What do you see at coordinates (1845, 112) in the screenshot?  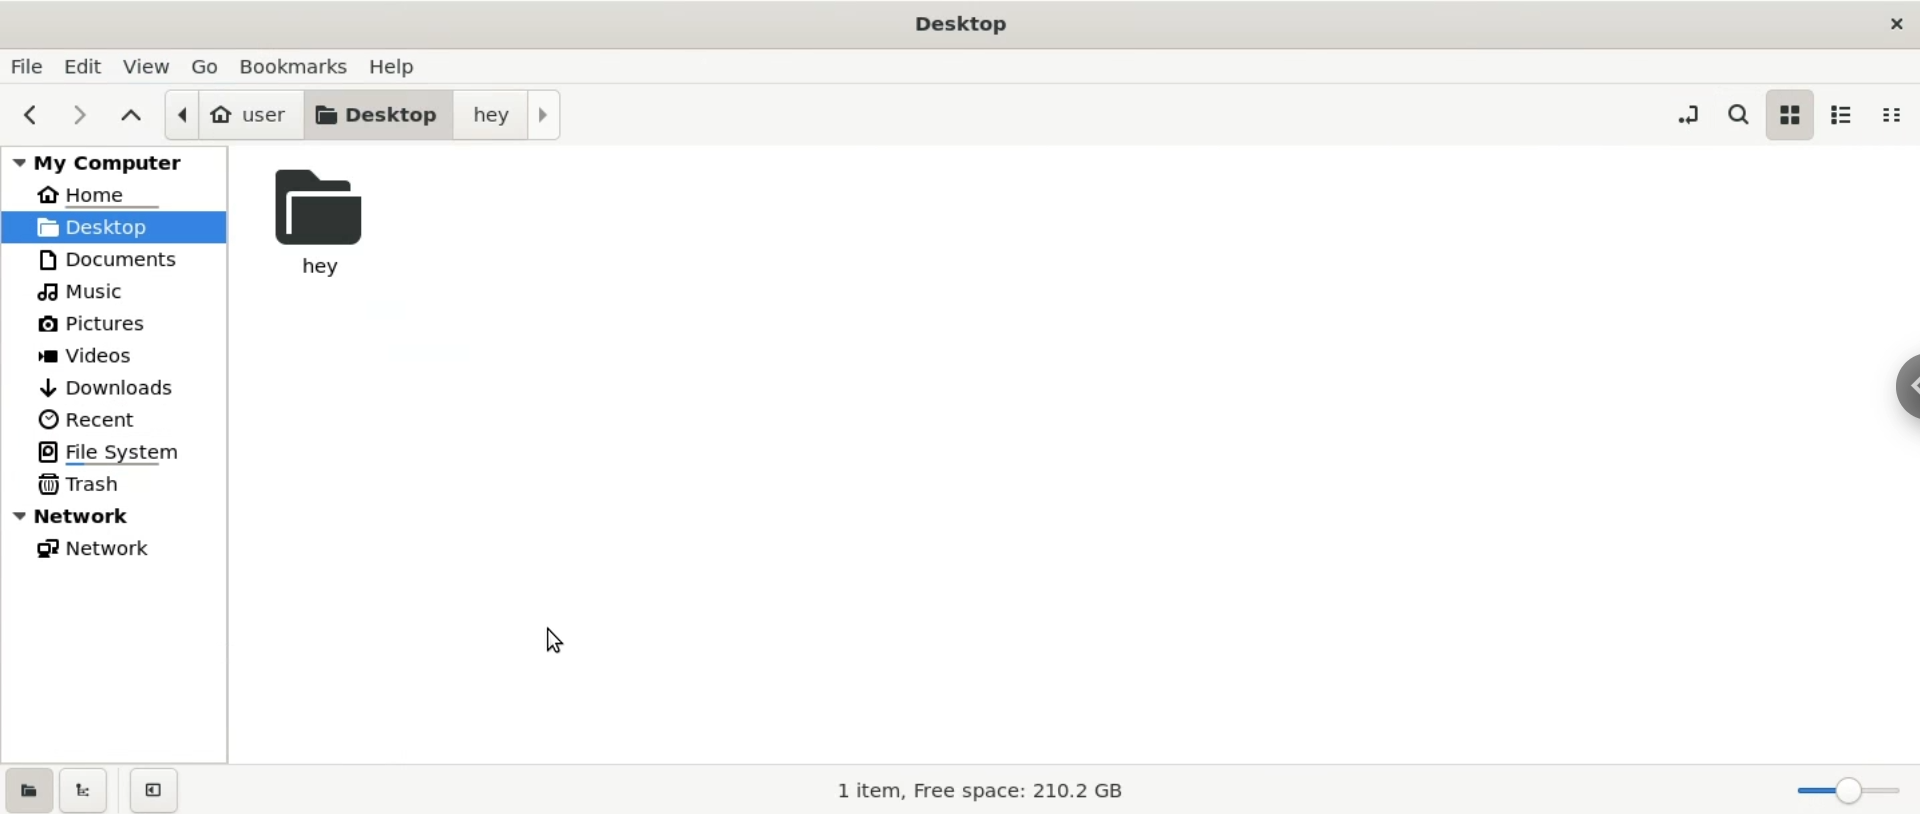 I see `list view` at bounding box center [1845, 112].